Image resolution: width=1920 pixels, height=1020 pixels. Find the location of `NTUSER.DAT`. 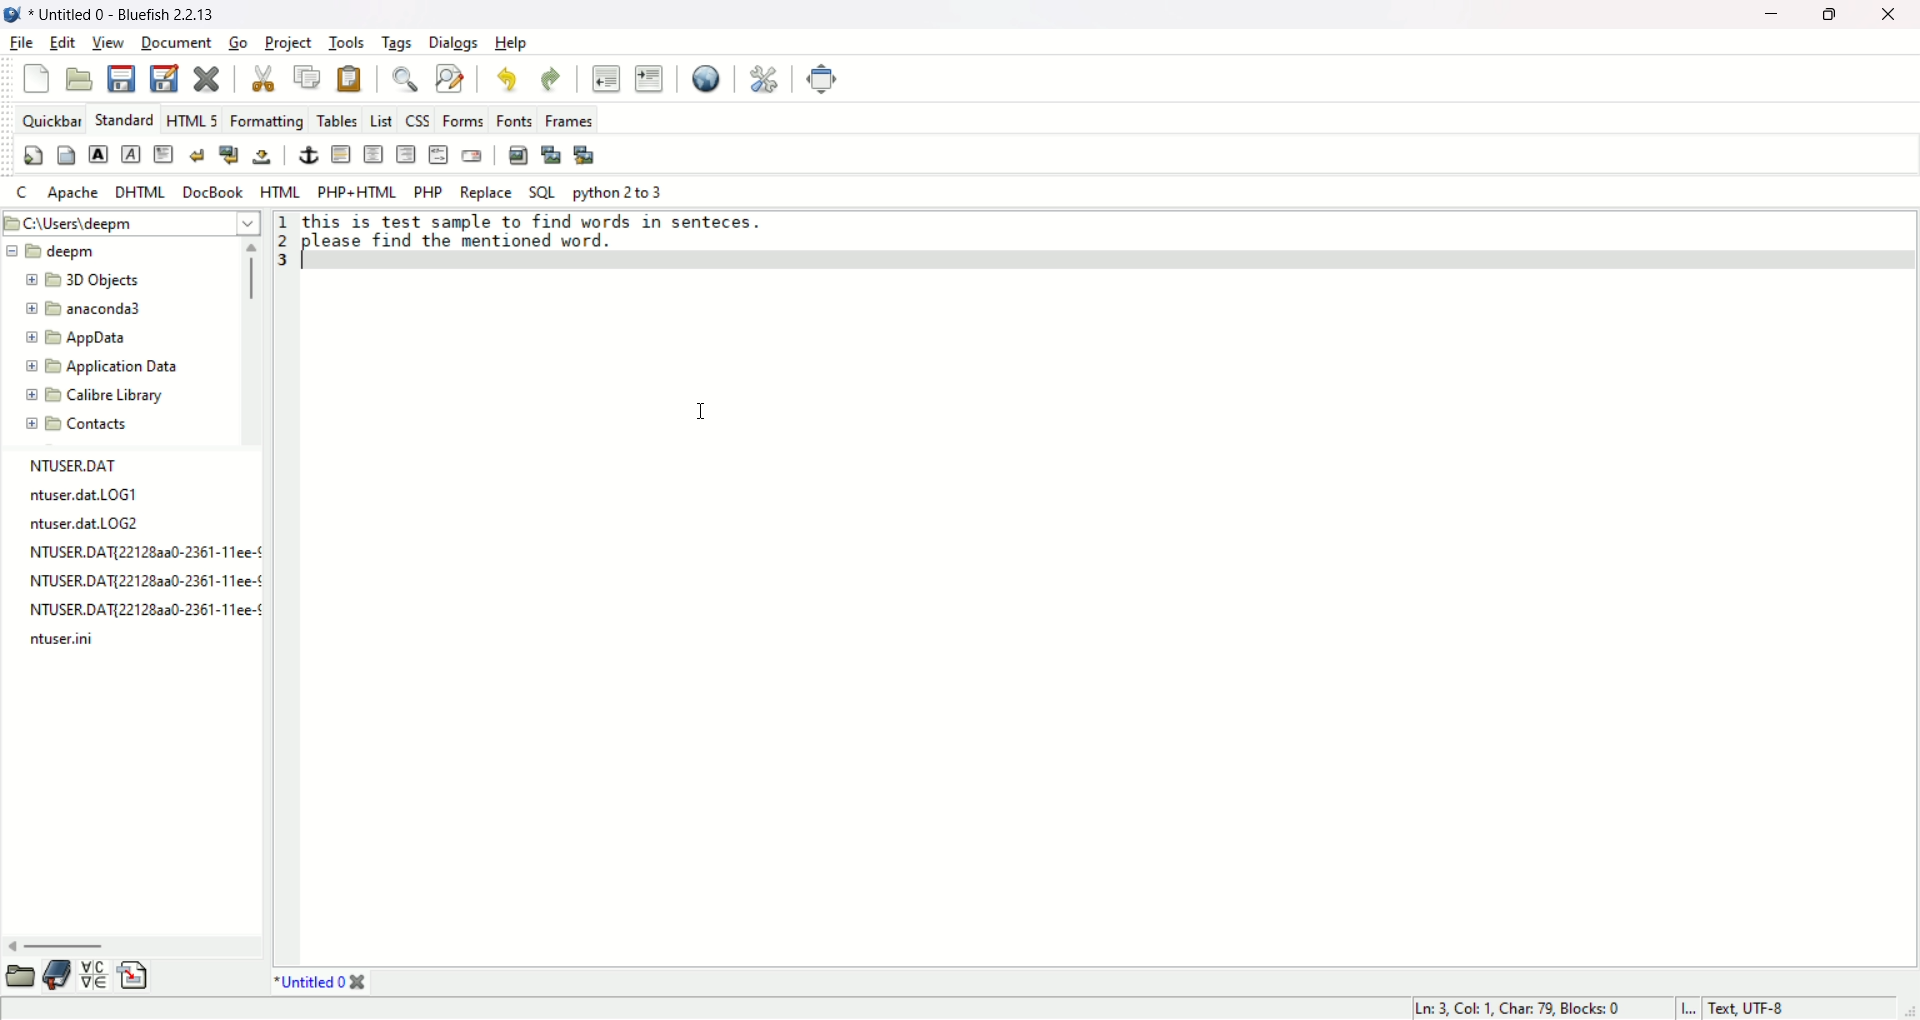

NTUSER.DAT is located at coordinates (79, 464).